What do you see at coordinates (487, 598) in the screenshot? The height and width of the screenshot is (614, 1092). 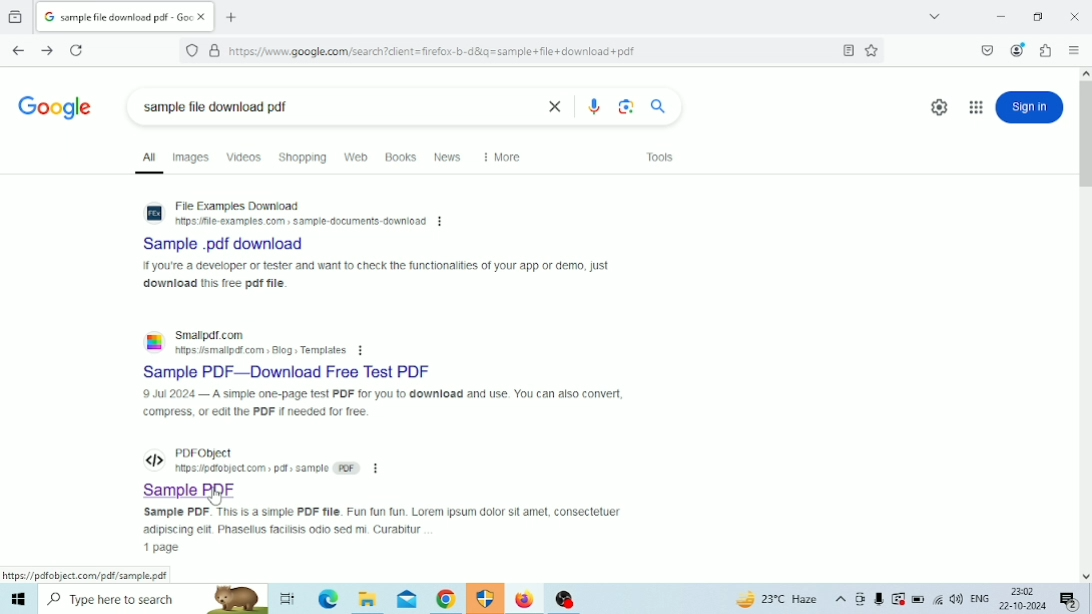 I see `Windows Defender` at bounding box center [487, 598].